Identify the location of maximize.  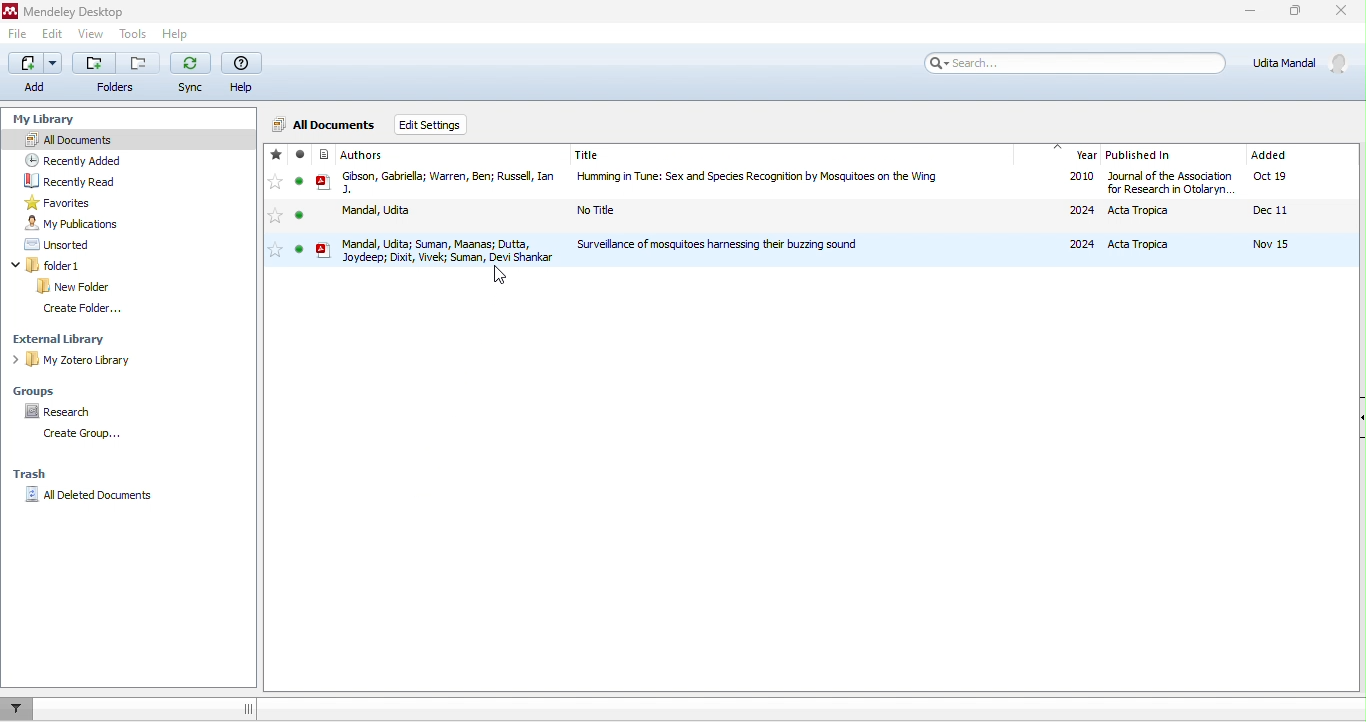
(1297, 11).